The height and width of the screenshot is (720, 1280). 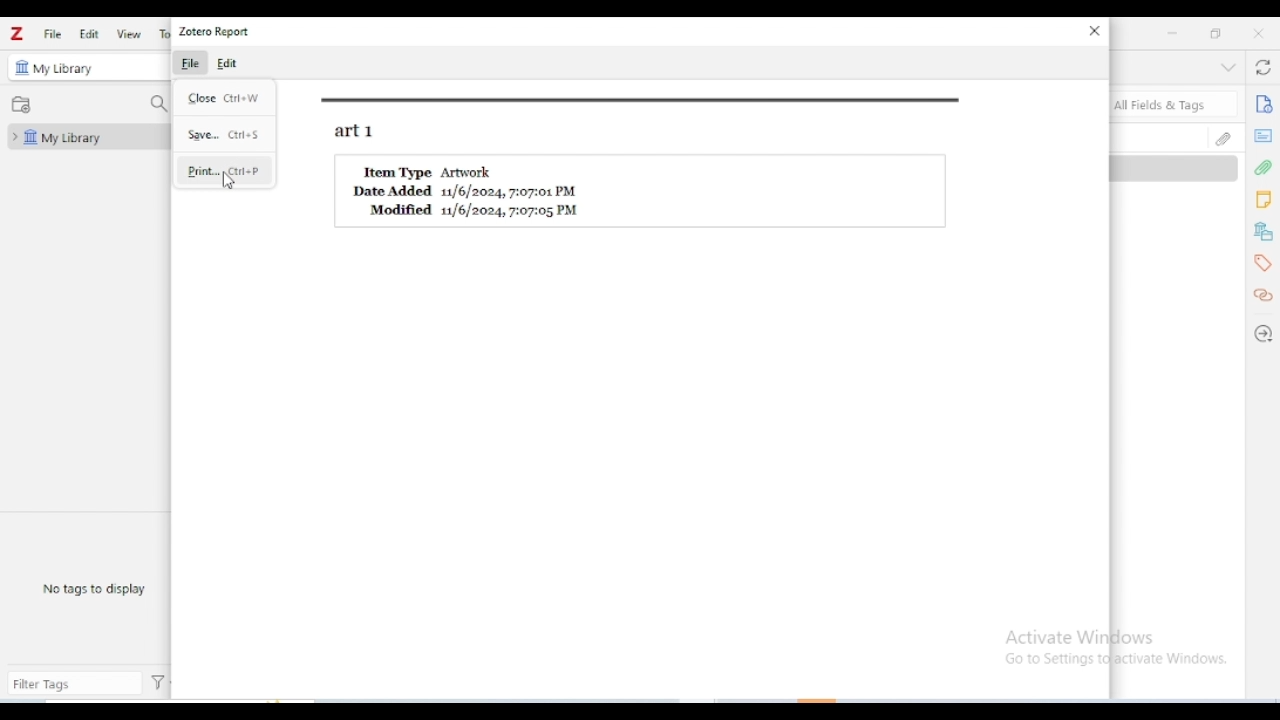 I want to click on Modified 11/6/2024, 7:07:05 PM, so click(x=475, y=210).